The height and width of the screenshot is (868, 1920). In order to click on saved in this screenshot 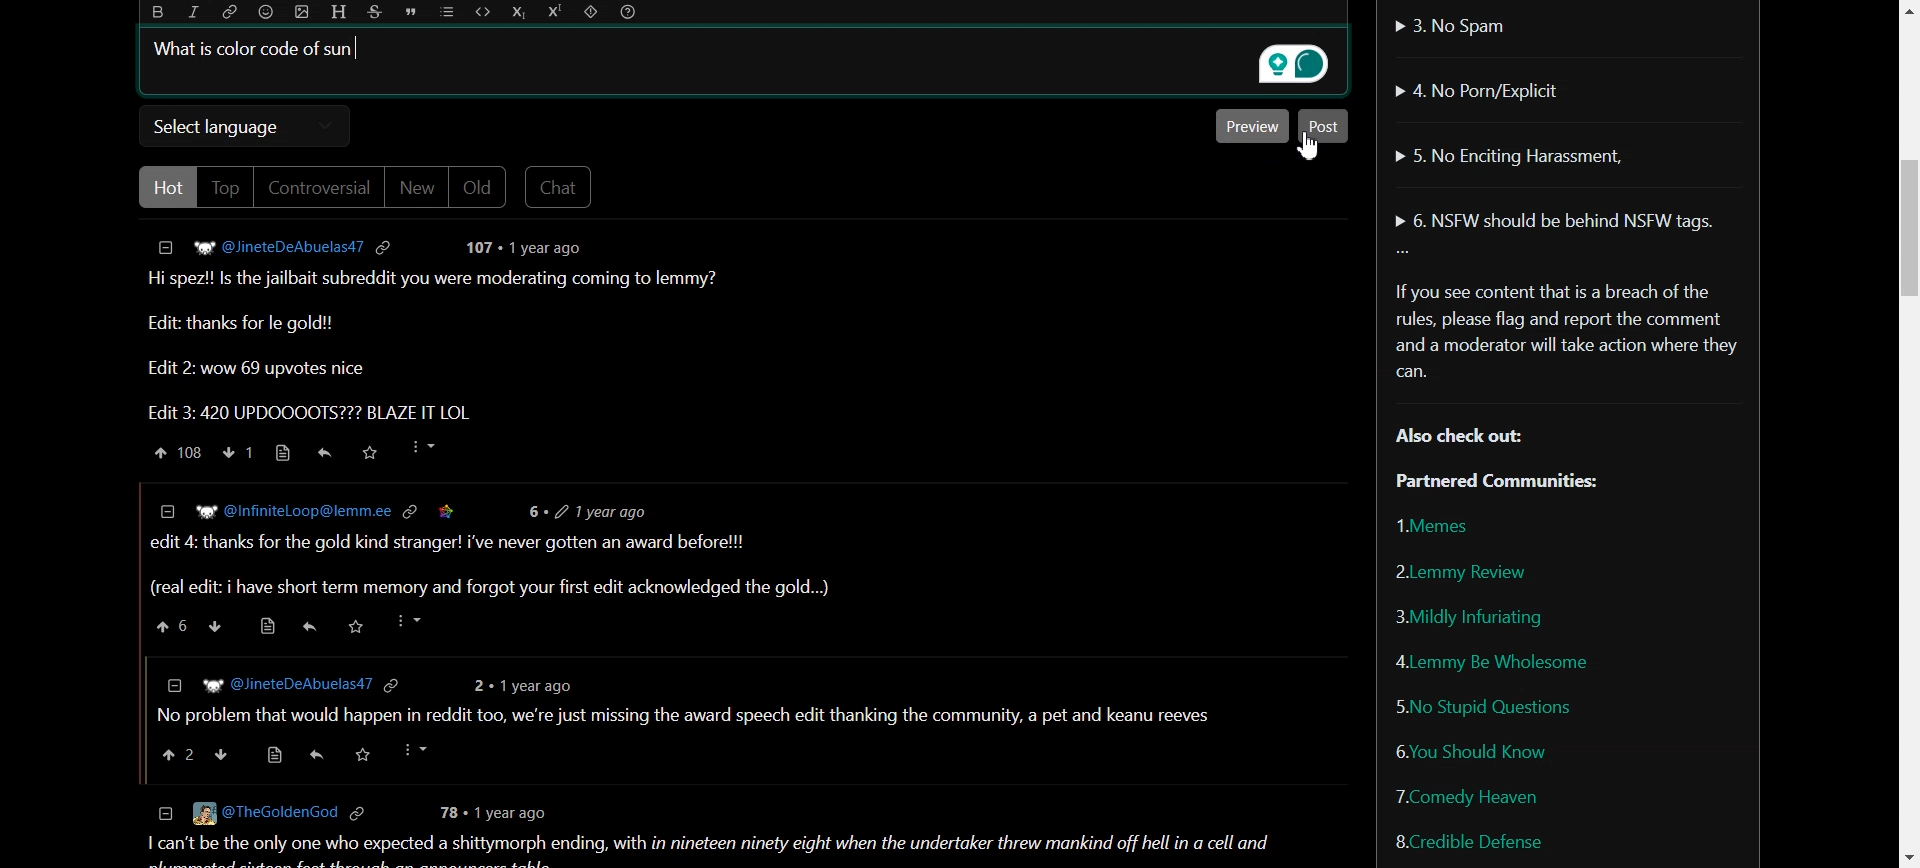, I will do `click(450, 510)`.